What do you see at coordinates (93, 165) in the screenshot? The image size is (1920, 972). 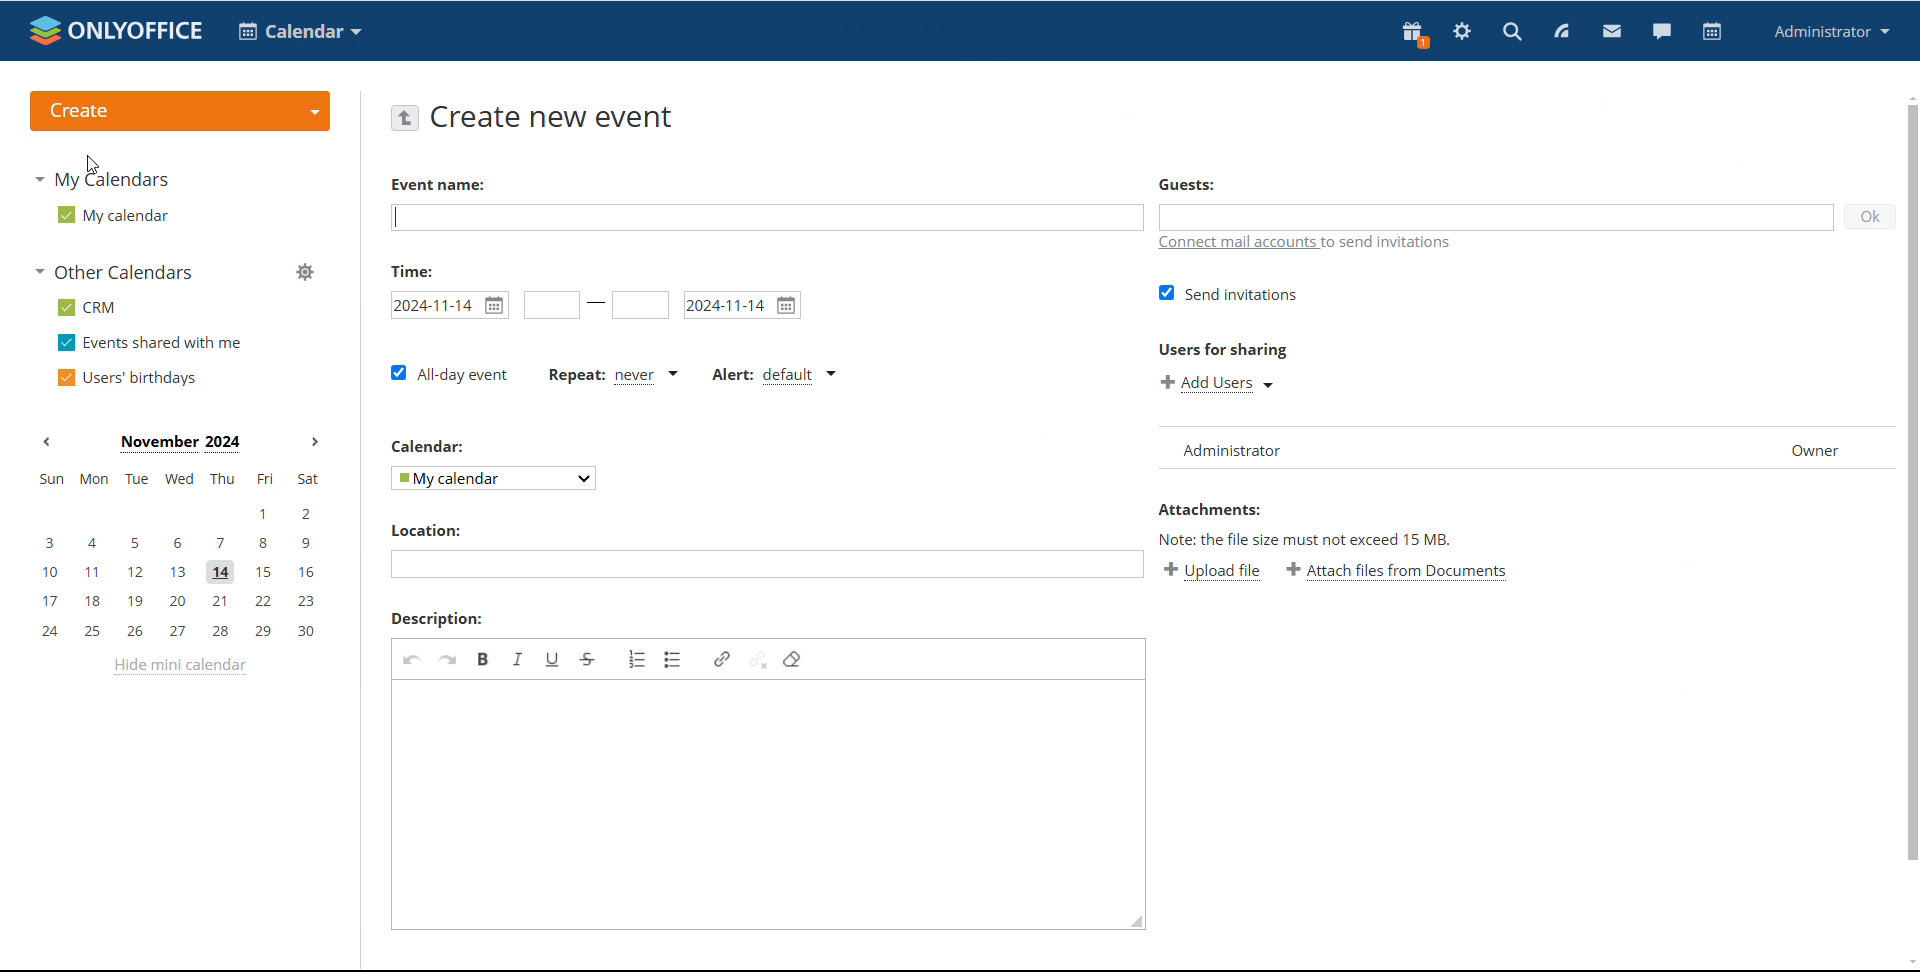 I see `cursor` at bounding box center [93, 165].